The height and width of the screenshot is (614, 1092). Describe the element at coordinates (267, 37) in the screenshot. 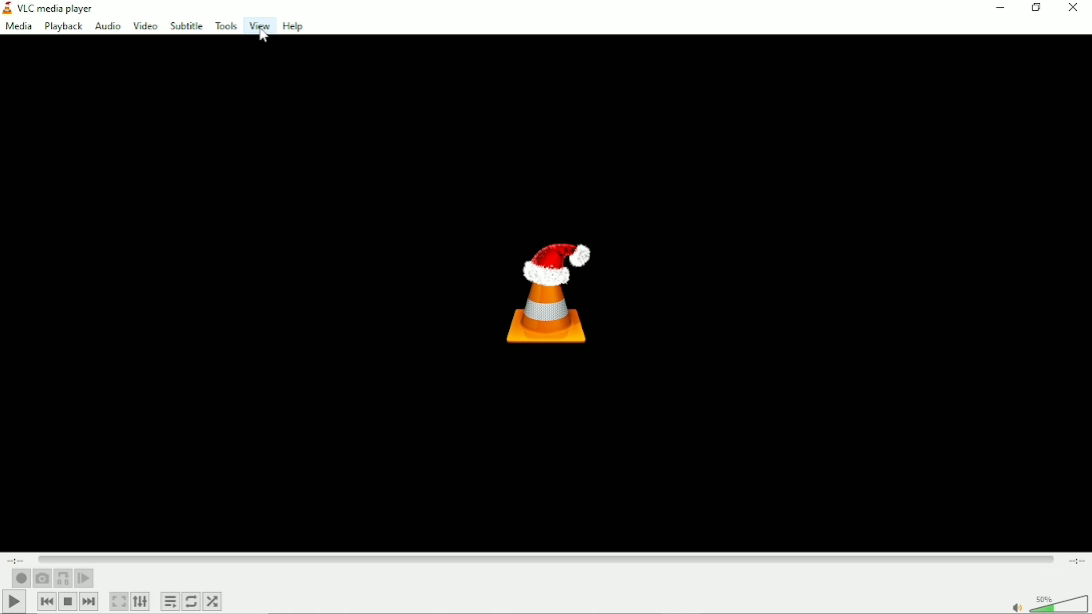

I see `Cursor` at that location.